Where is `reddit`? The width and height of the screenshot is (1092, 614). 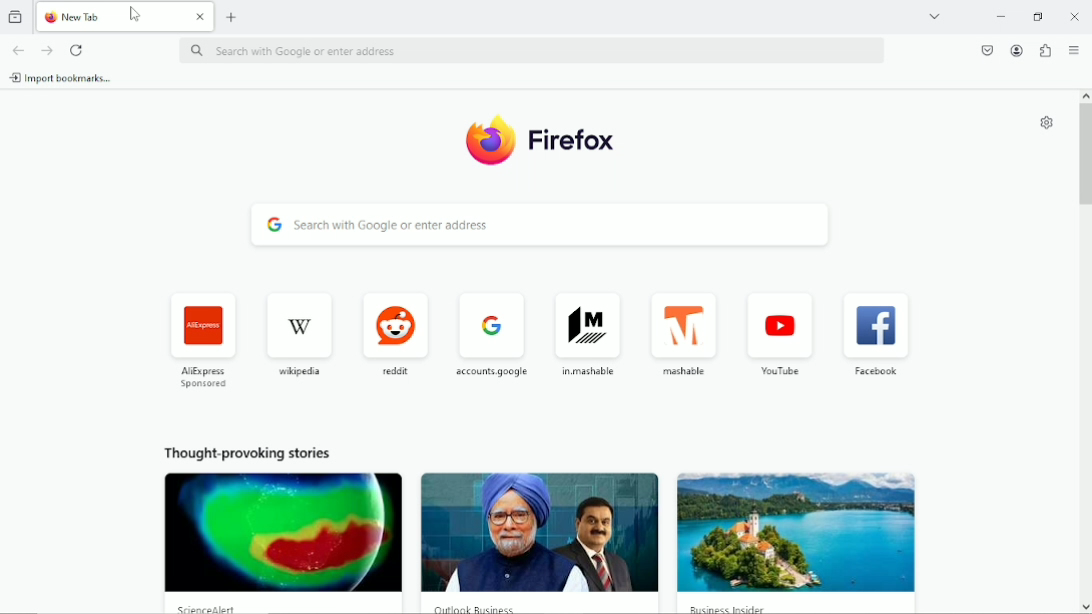 reddit is located at coordinates (395, 329).